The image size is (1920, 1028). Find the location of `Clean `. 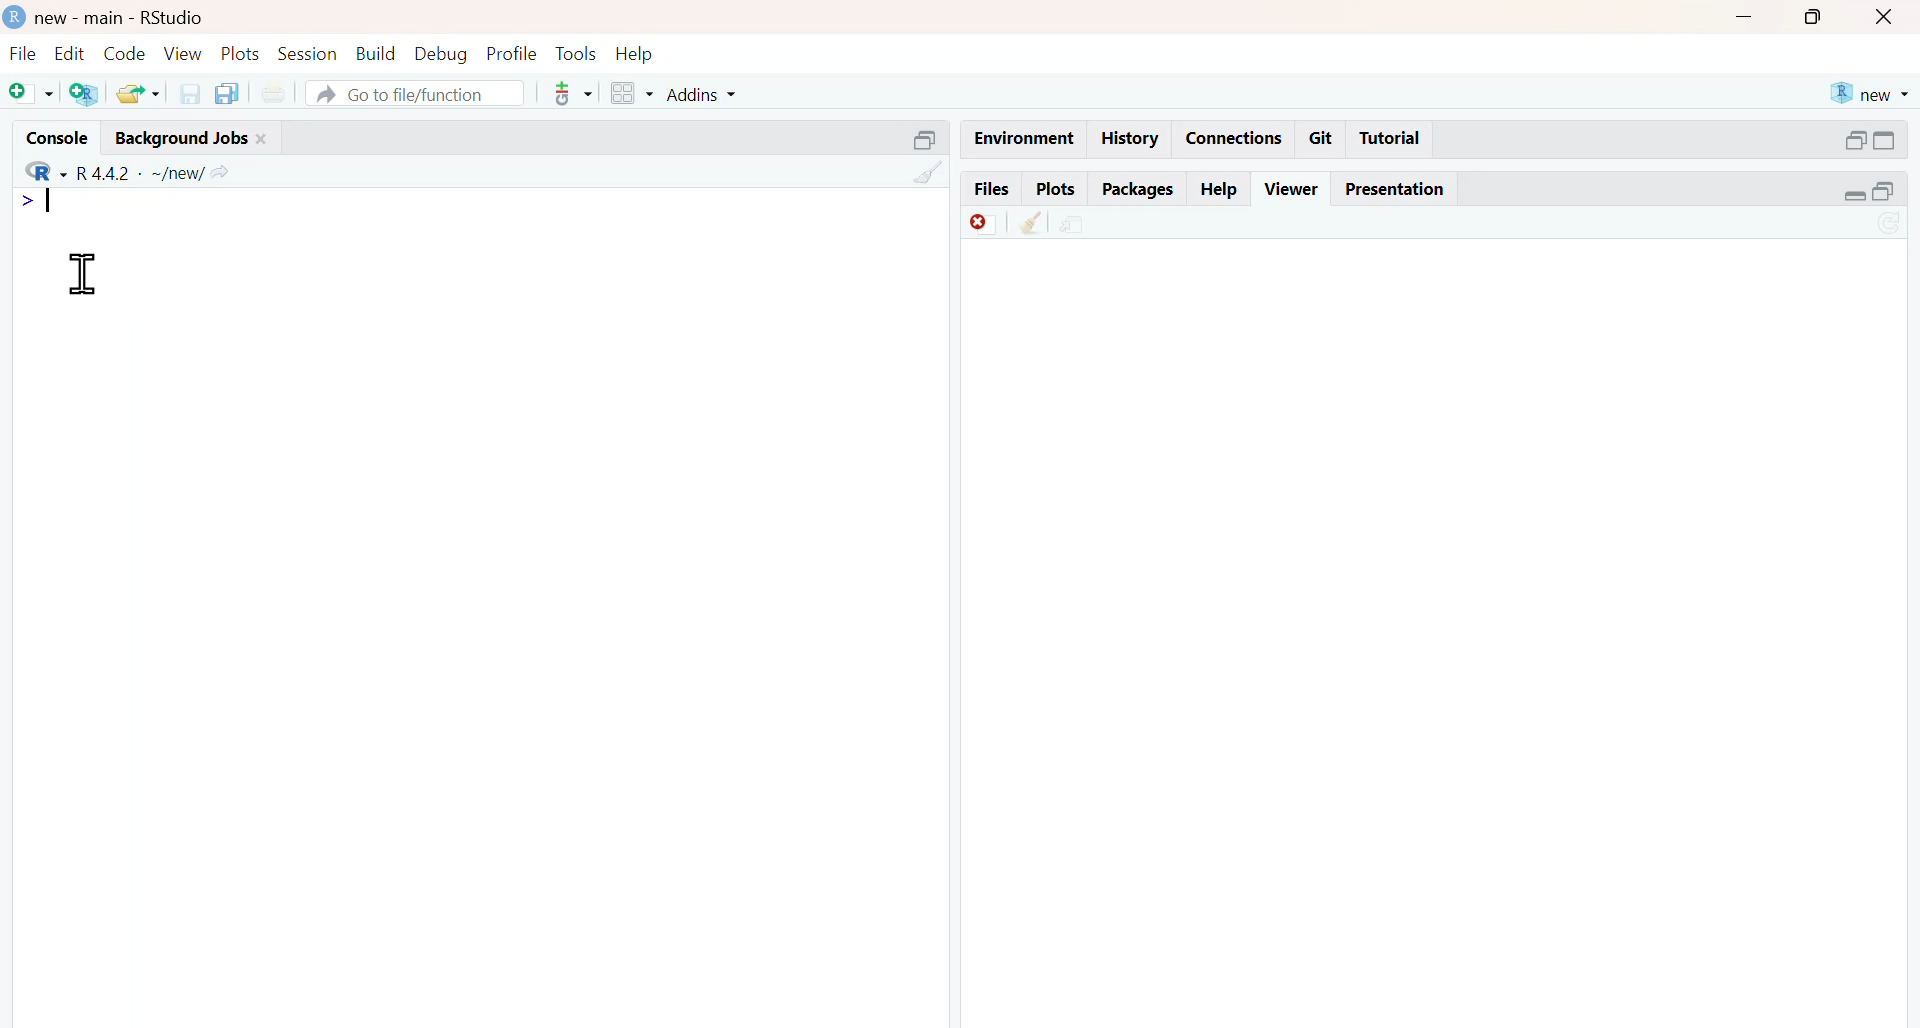

Clean  is located at coordinates (1031, 222).